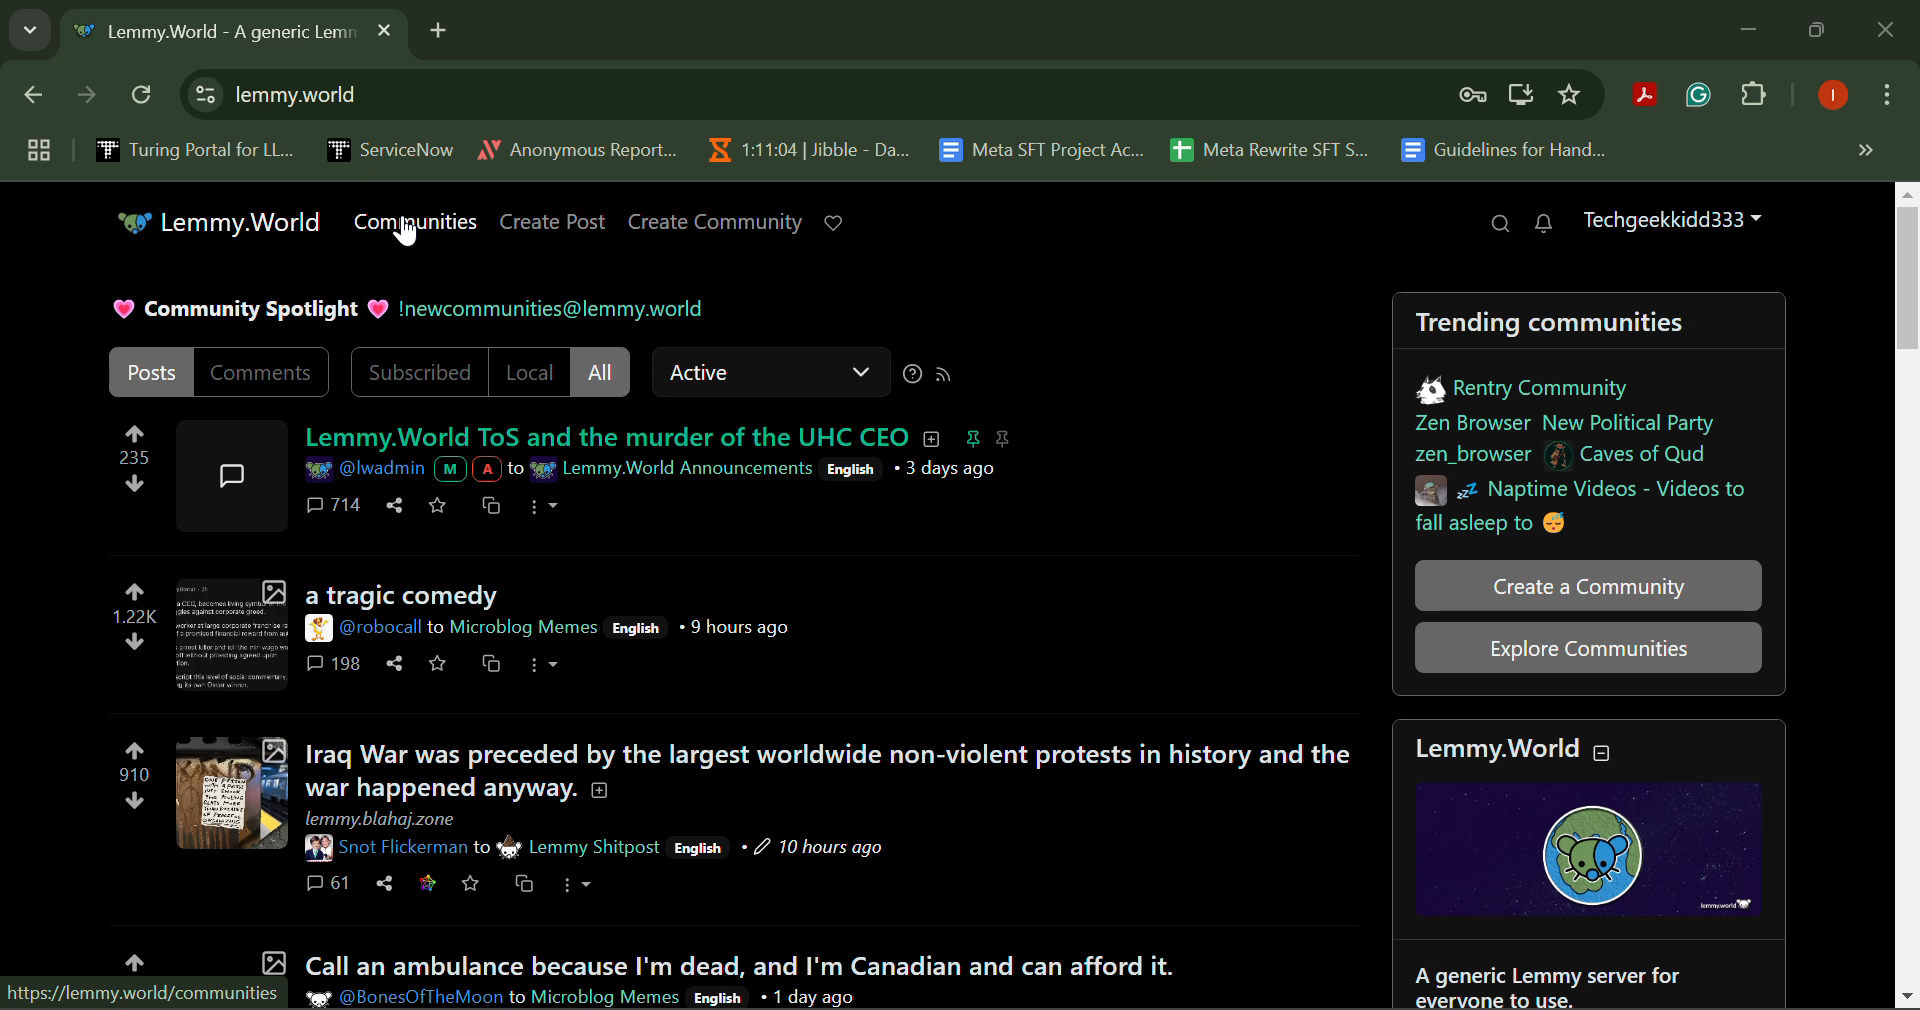 The height and width of the screenshot is (1010, 1920). Describe the element at coordinates (804, 145) in the screenshot. I see `Jibble` at that location.